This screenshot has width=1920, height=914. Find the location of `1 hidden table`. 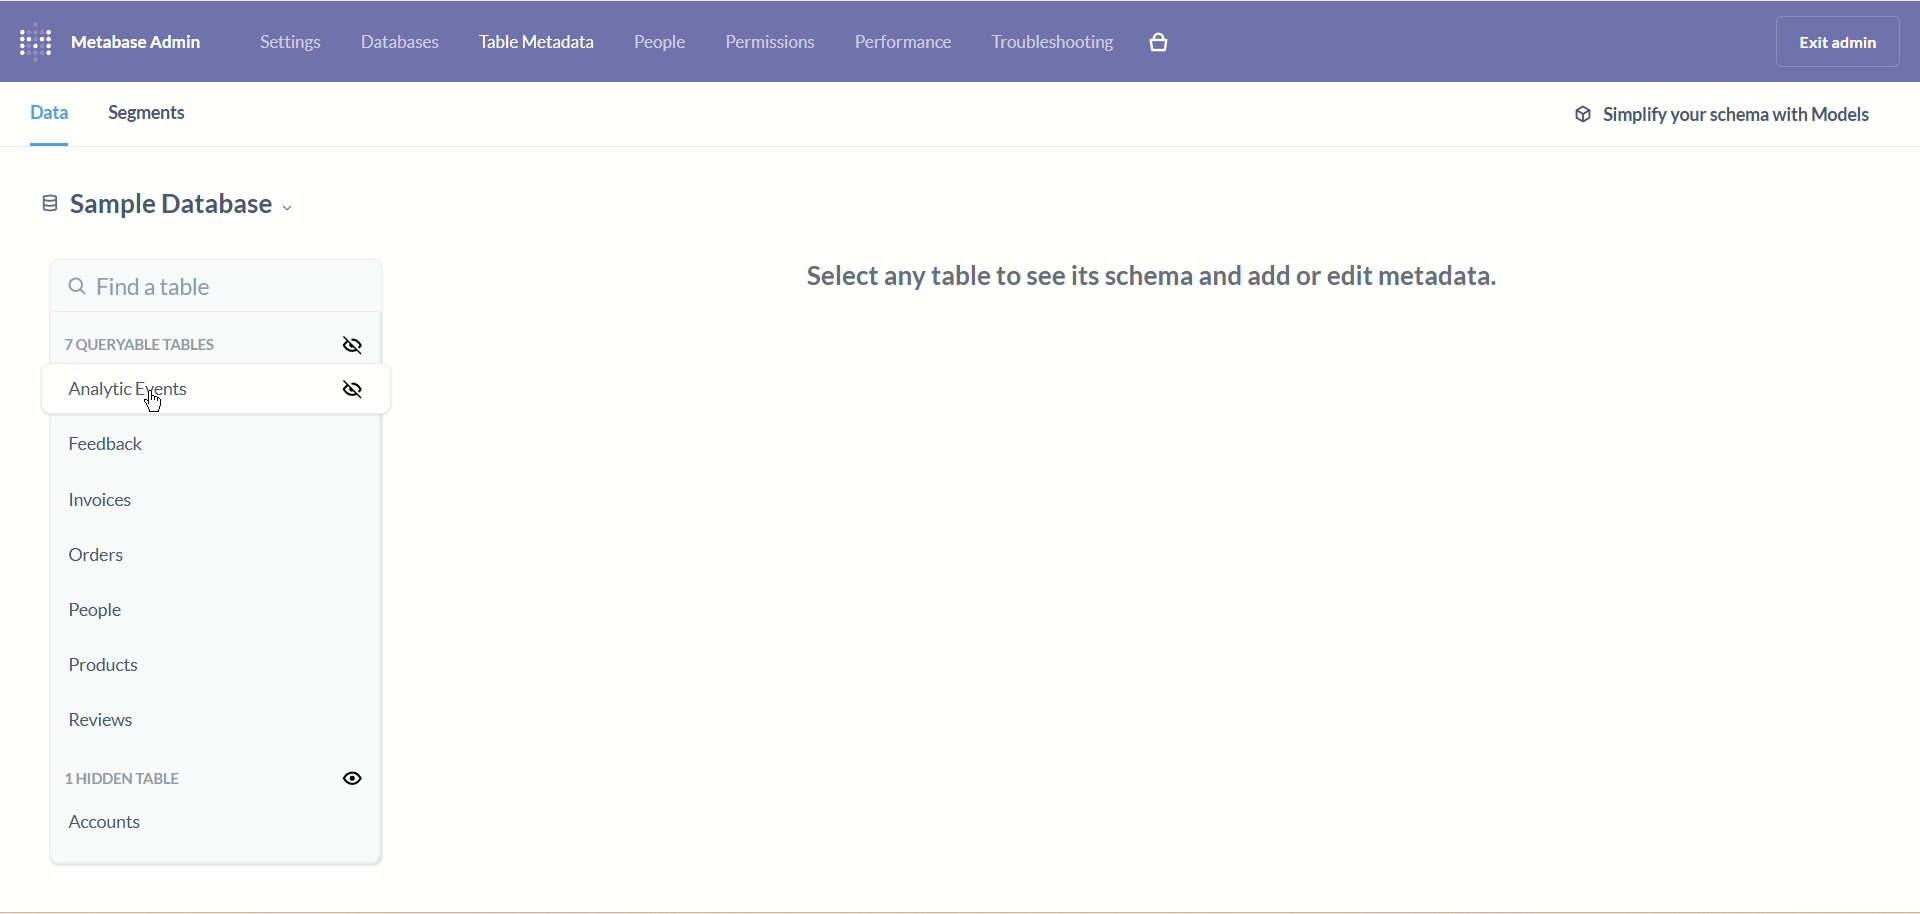

1 hidden table is located at coordinates (130, 778).